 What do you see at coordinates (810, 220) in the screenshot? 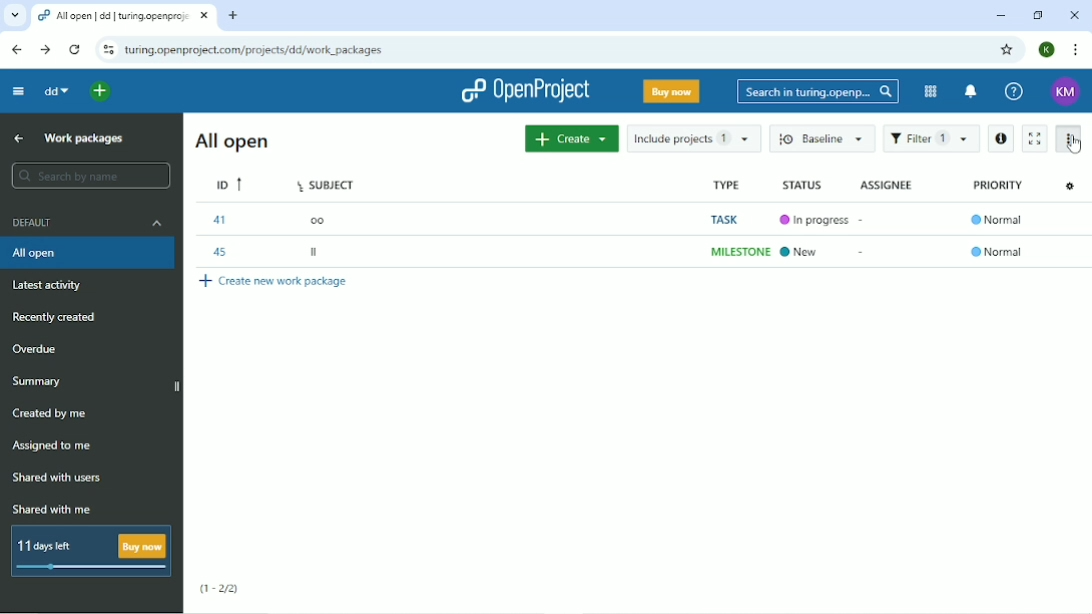
I see `In progress` at bounding box center [810, 220].